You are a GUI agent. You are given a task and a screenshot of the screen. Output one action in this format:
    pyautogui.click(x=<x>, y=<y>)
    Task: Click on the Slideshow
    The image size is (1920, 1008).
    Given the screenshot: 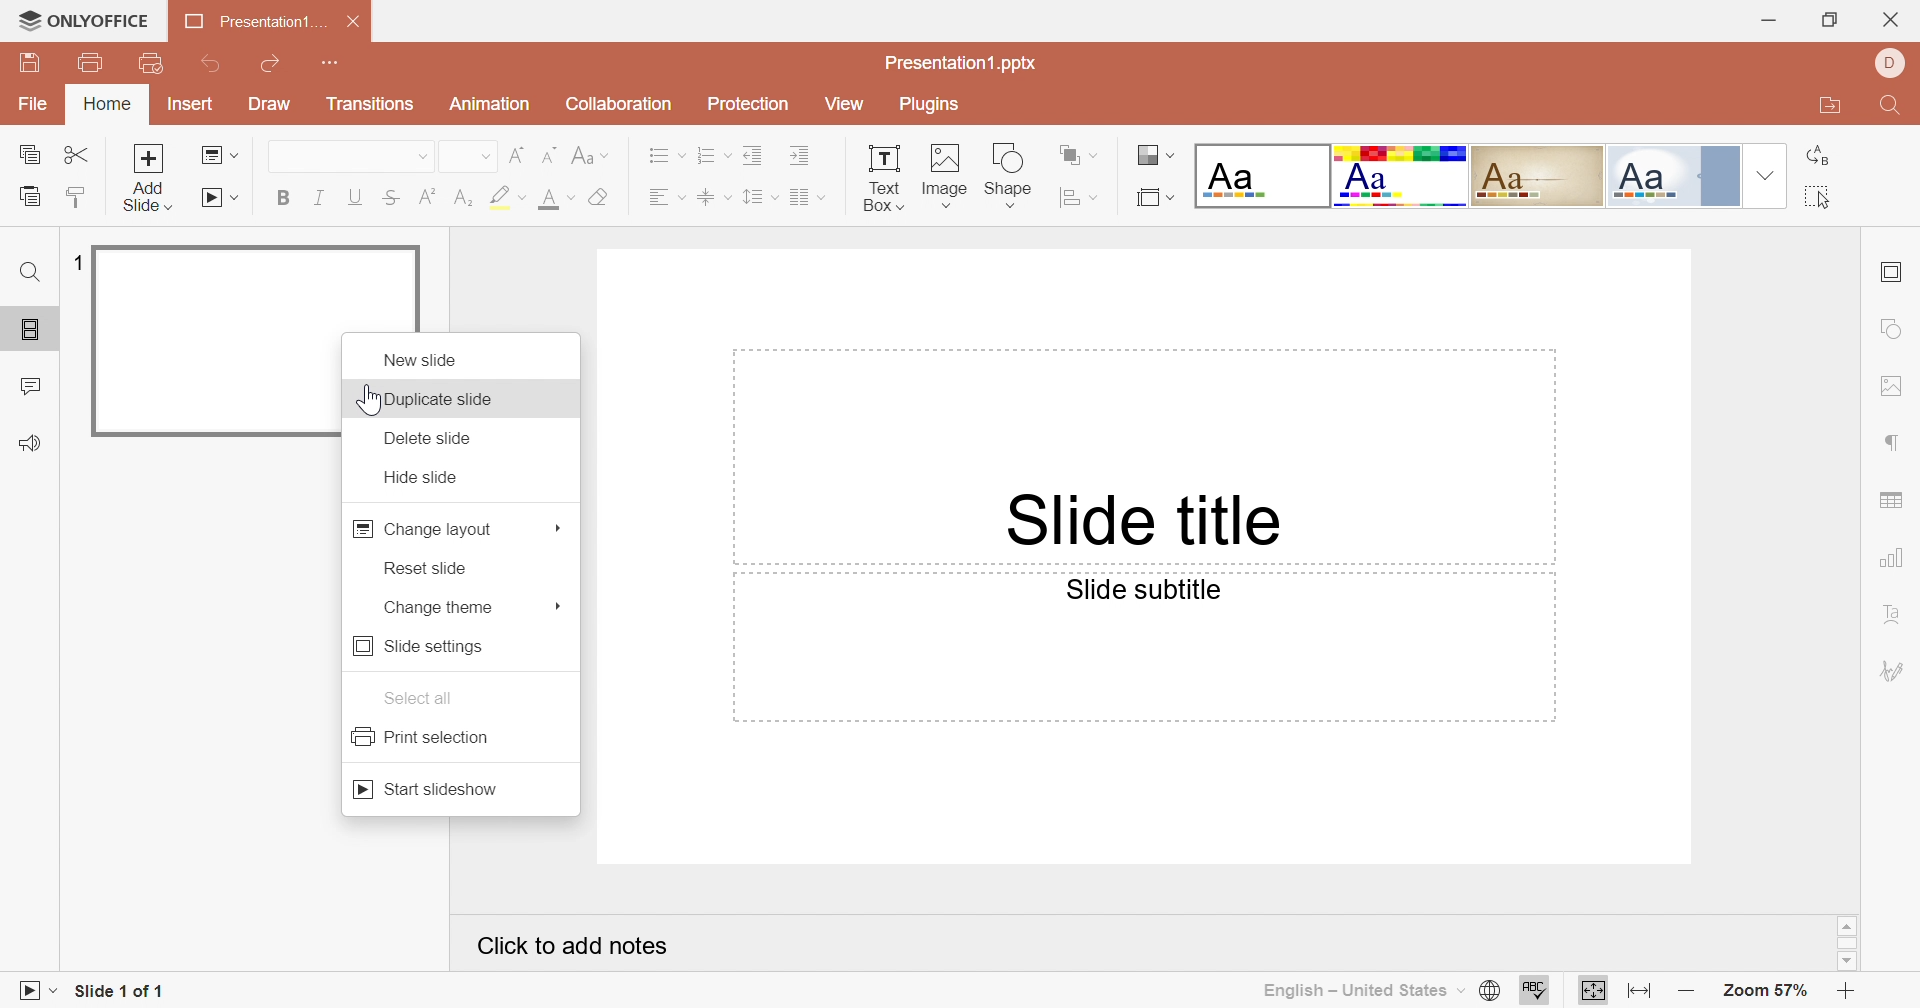 What is the action you would take?
    pyautogui.click(x=28, y=991)
    